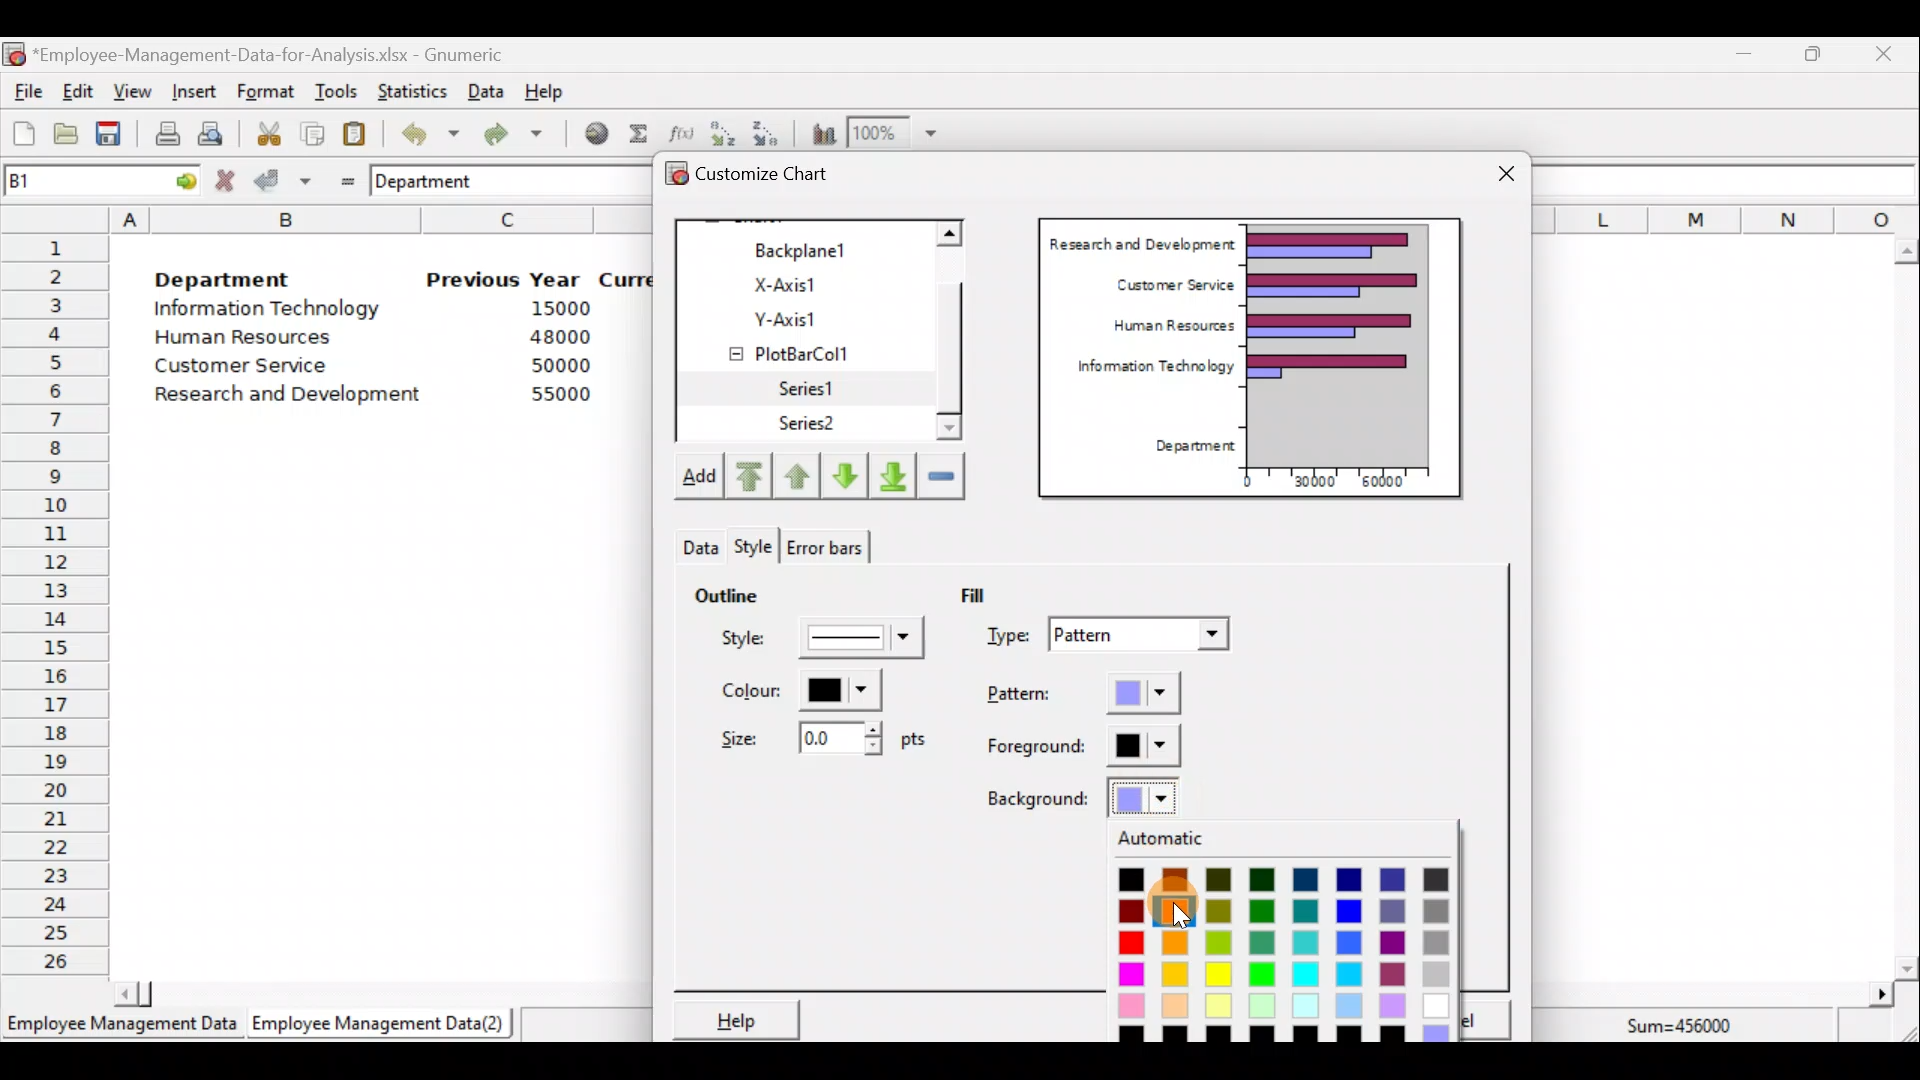 The height and width of the screenshot is (1080, 1920). I want to click on Employee Management Data, so click(120, 1030).